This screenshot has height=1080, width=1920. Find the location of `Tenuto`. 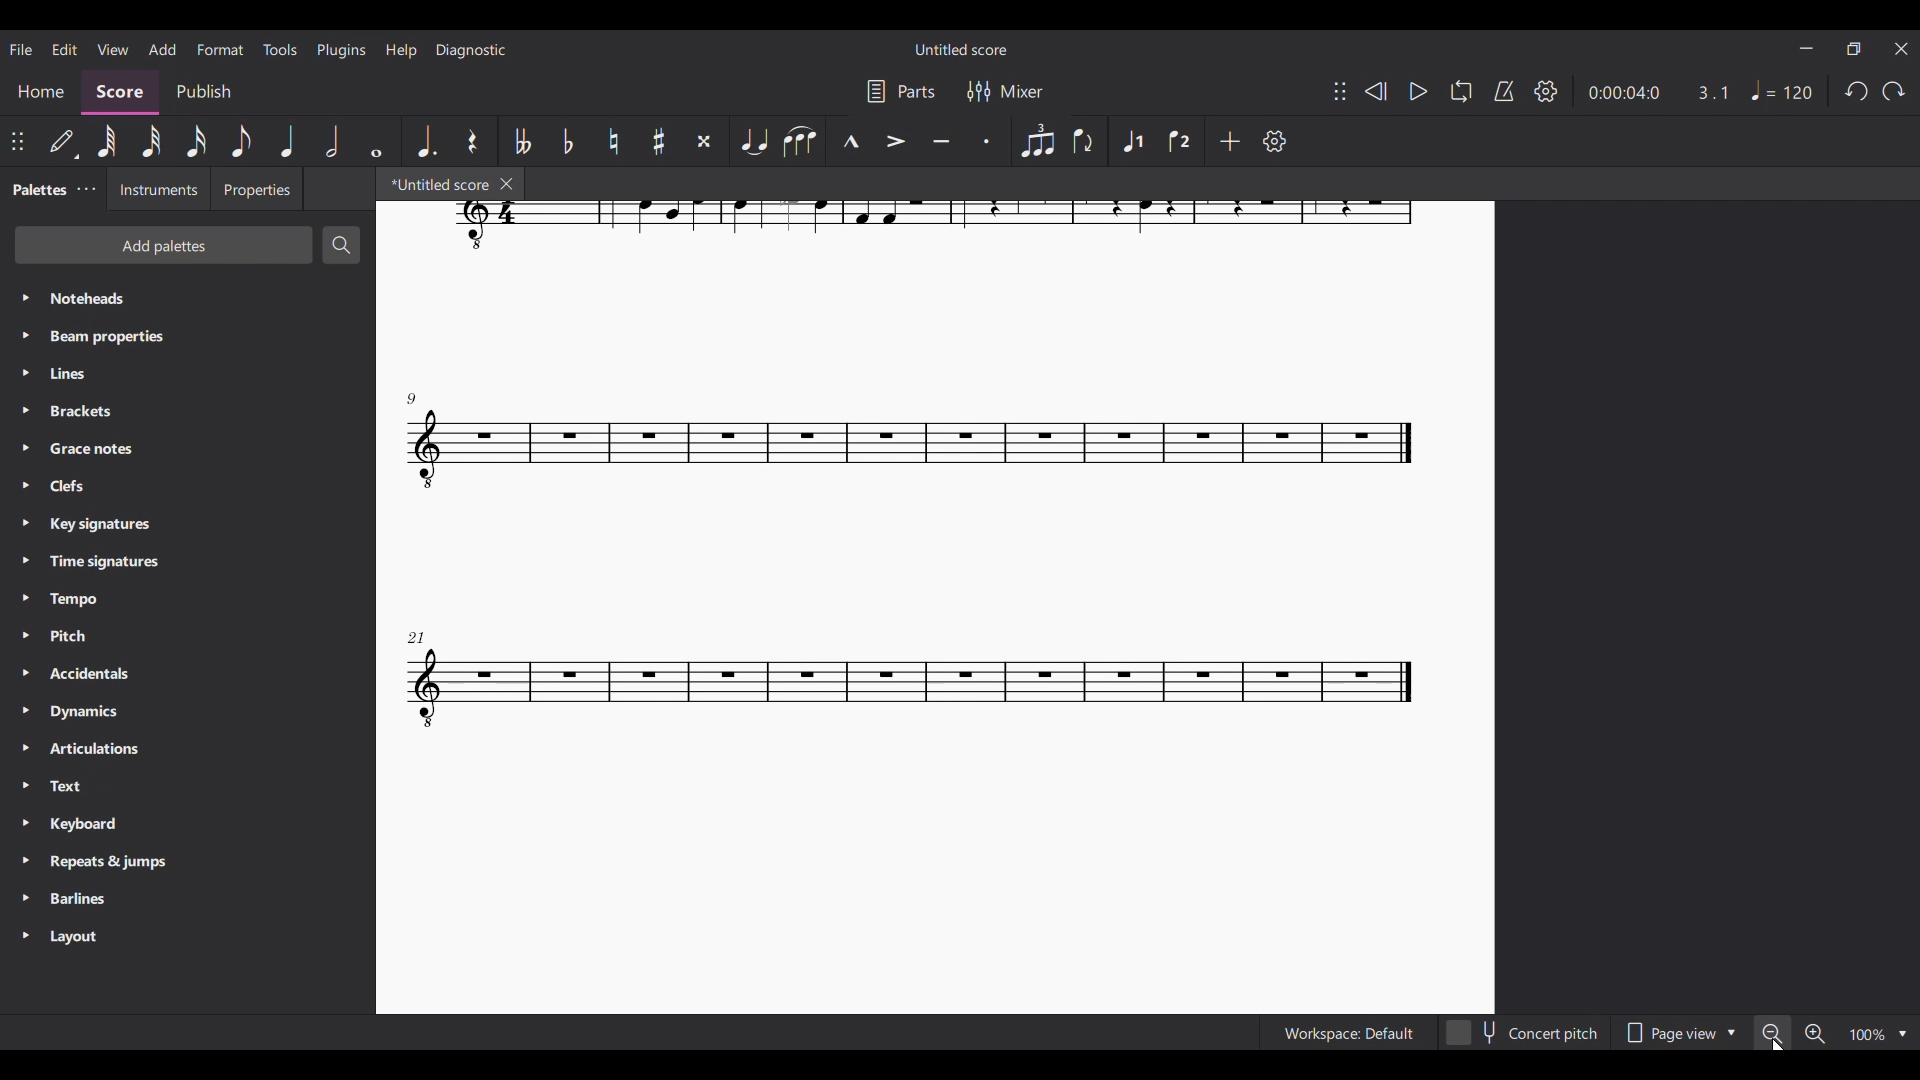

Tenuto is located at coordinates (942, 141).